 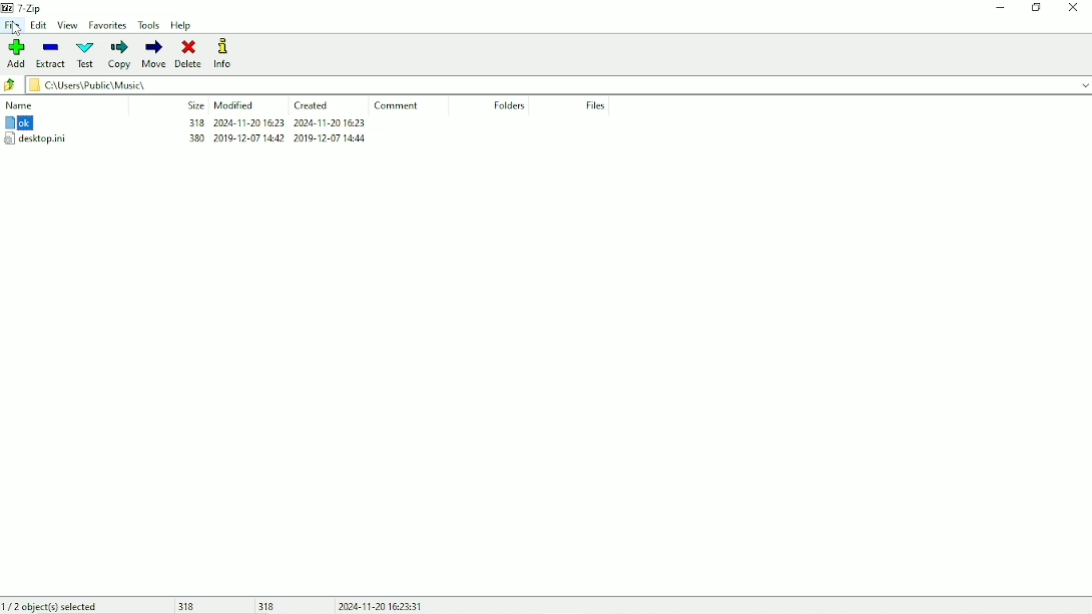 I want to click on Add, so click(x=16, y=53).